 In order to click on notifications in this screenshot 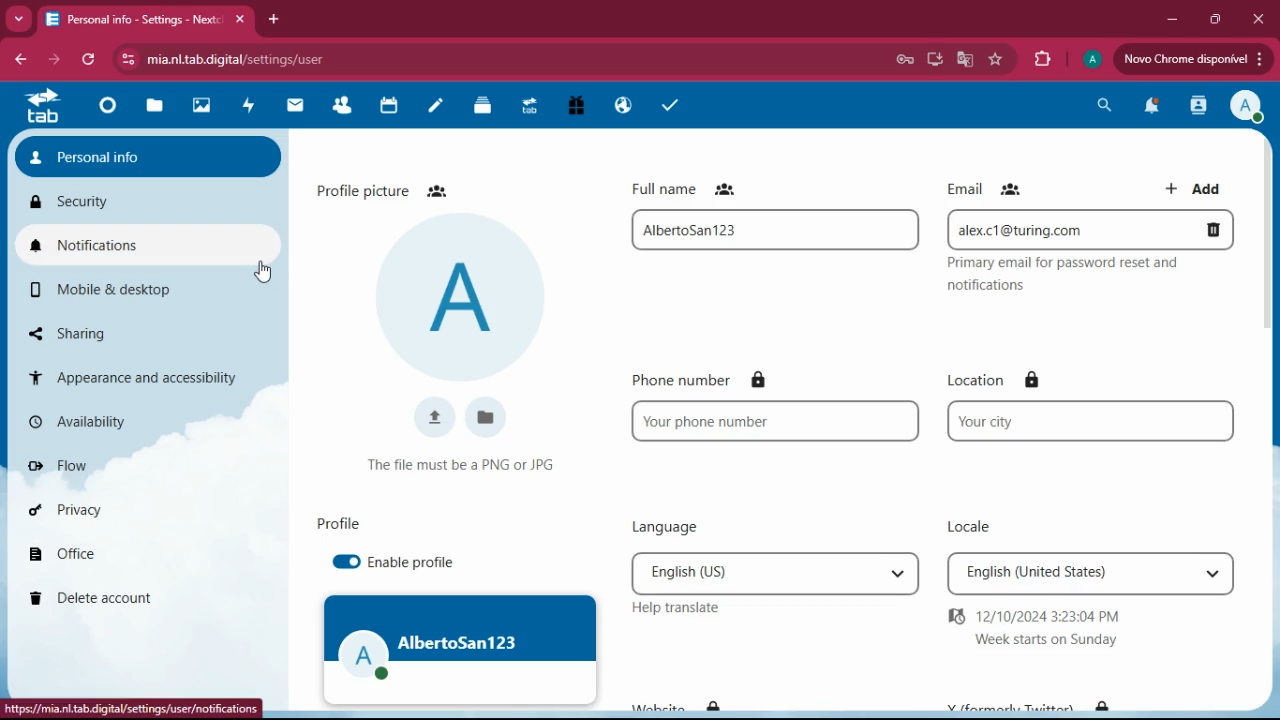, I will do `click(146, 247)`.